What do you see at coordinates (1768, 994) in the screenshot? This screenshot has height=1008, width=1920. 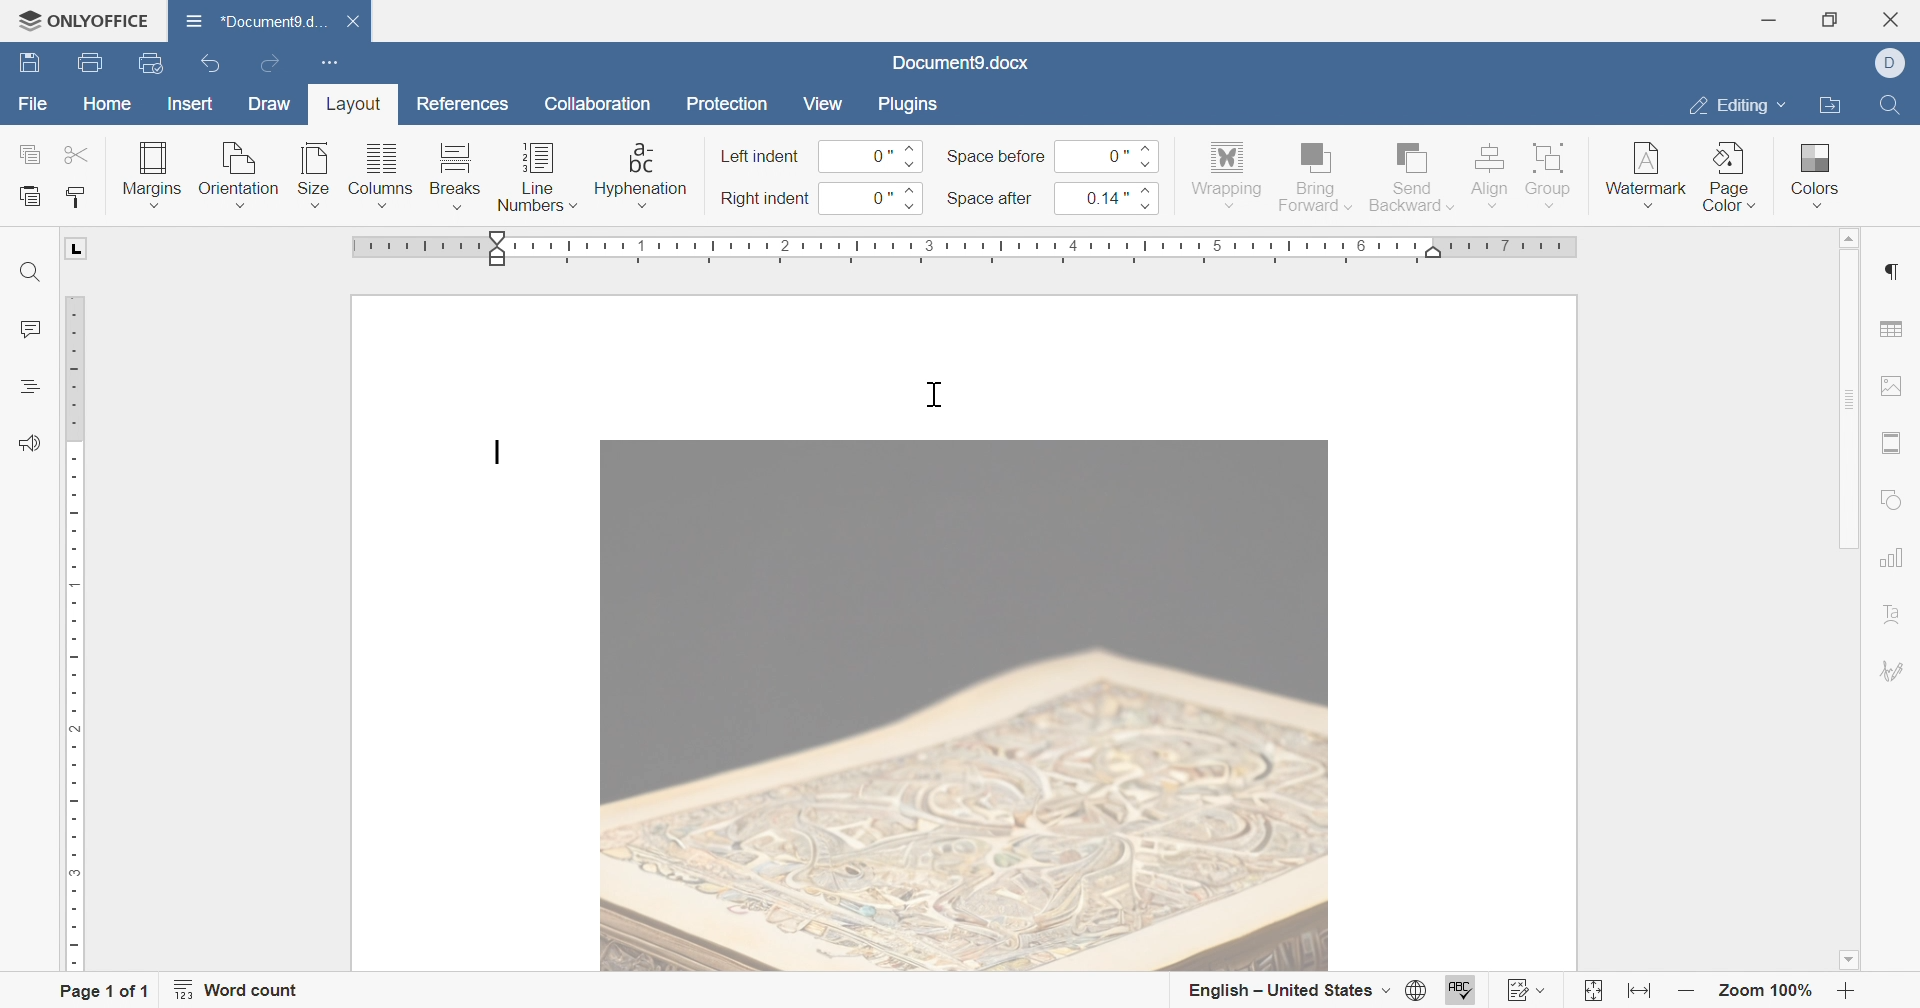 I see `zoom 100%` at bounding box center [1768, 994].